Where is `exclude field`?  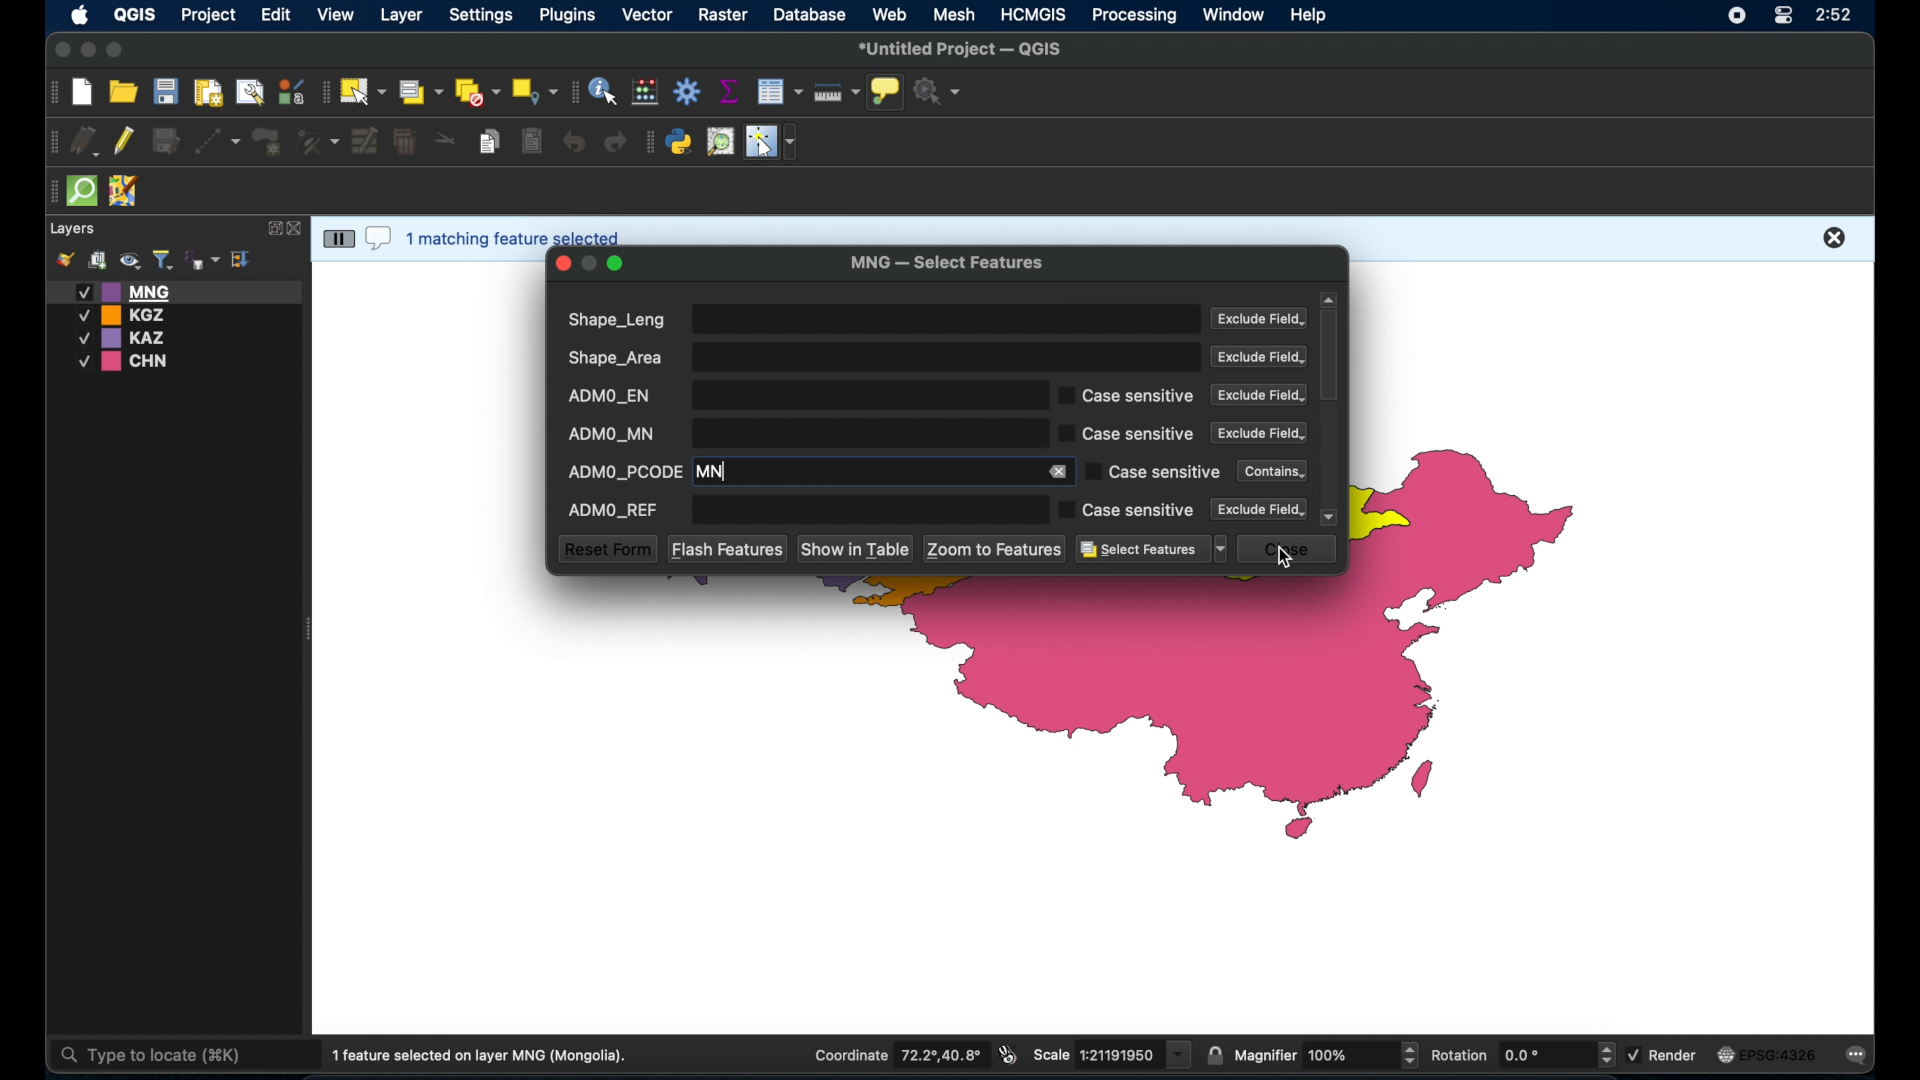
exclude field is located at coordinates (1261, 509).